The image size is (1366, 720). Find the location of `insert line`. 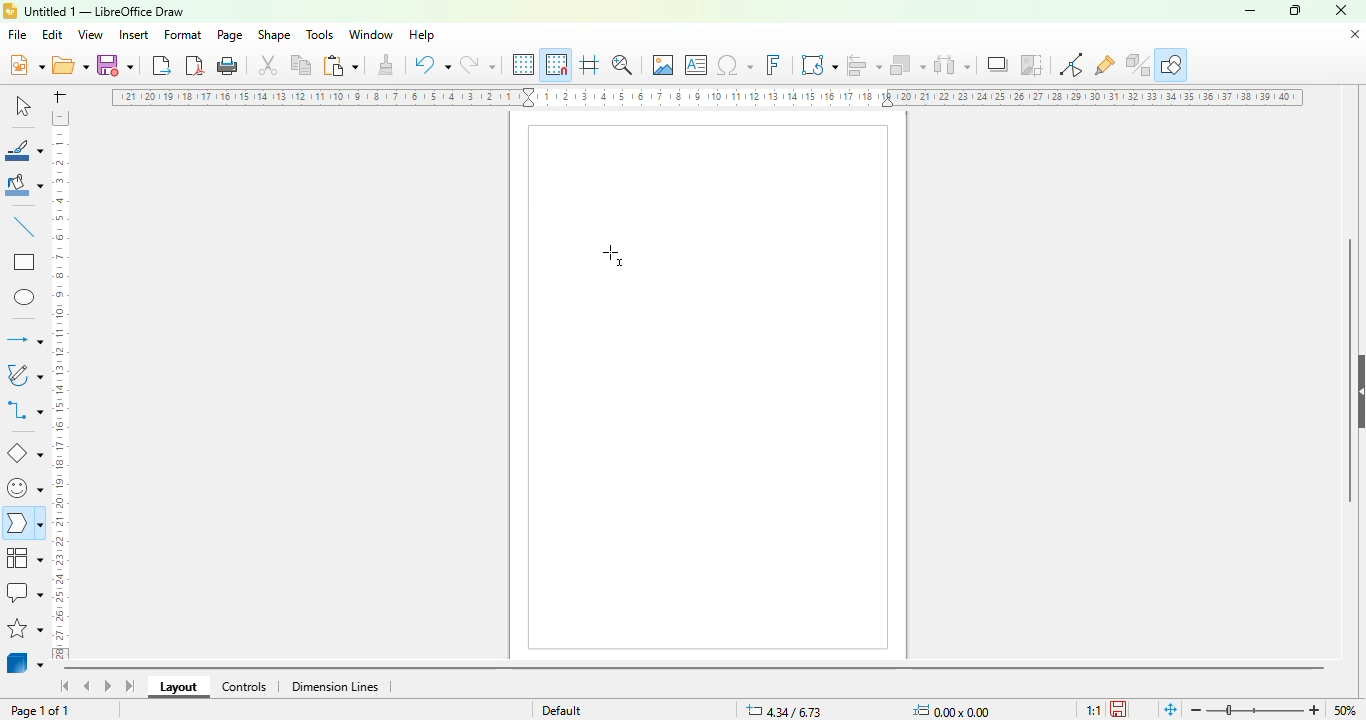

insert line is located at coordinates (25, 226).